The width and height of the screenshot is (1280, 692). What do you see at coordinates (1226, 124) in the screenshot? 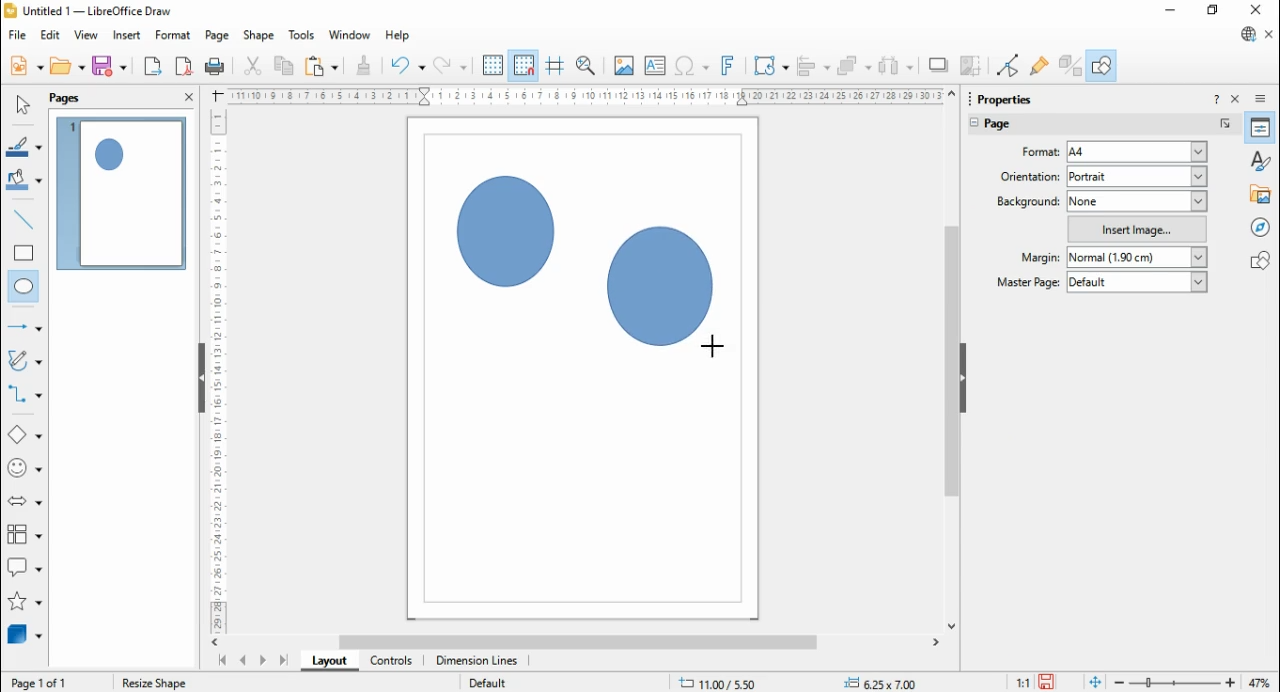
I see `more options` at bounding box center [1226, 124].